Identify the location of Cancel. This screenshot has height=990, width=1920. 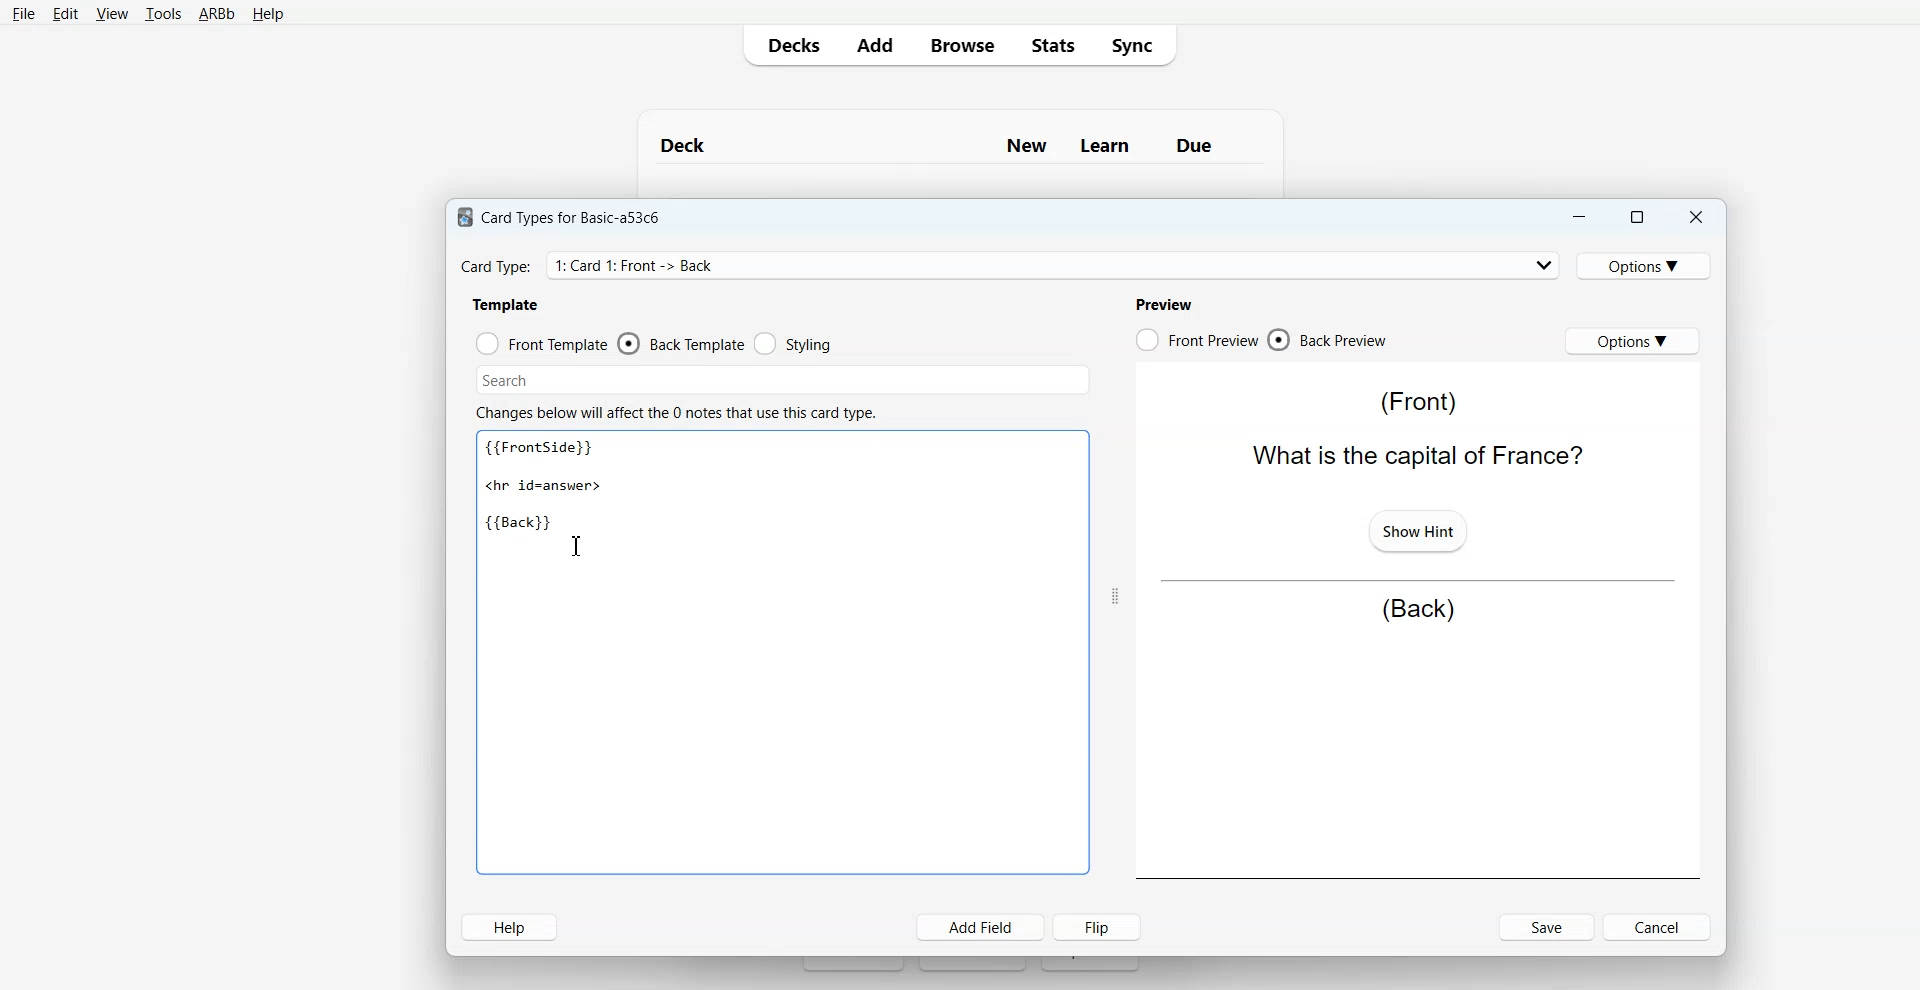
(1660, 926).